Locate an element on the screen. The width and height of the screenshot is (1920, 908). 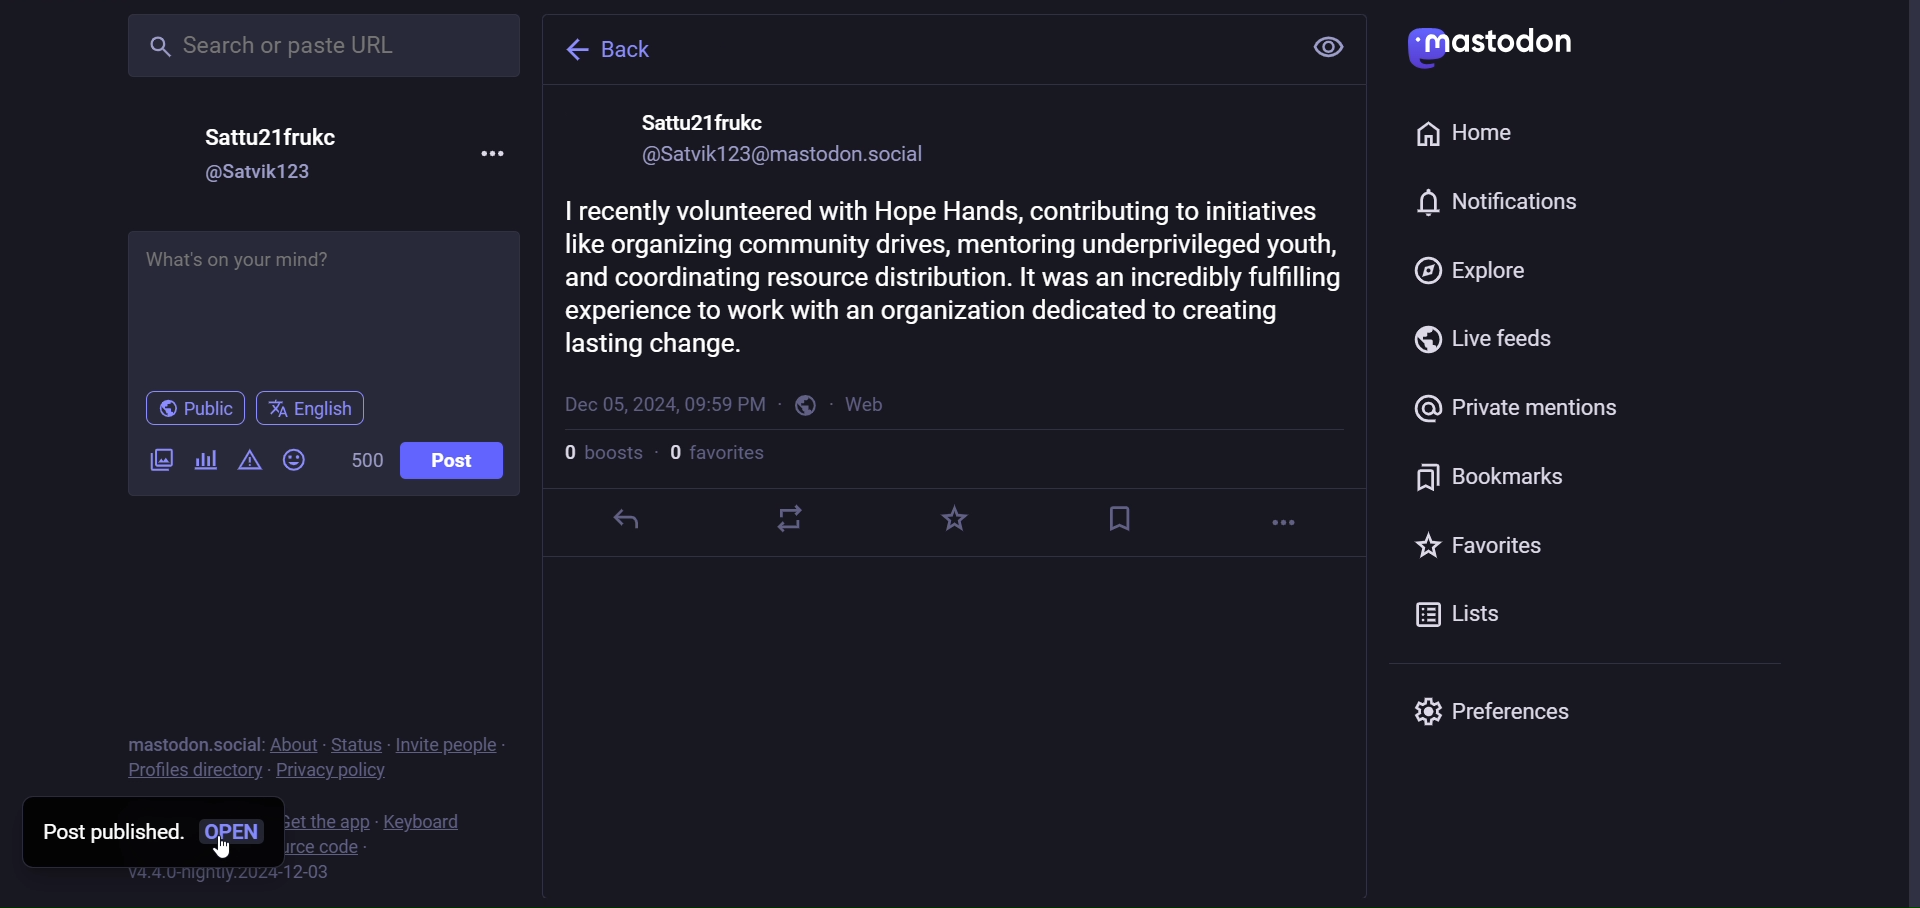
emoji is located at coordinates (294, 460).